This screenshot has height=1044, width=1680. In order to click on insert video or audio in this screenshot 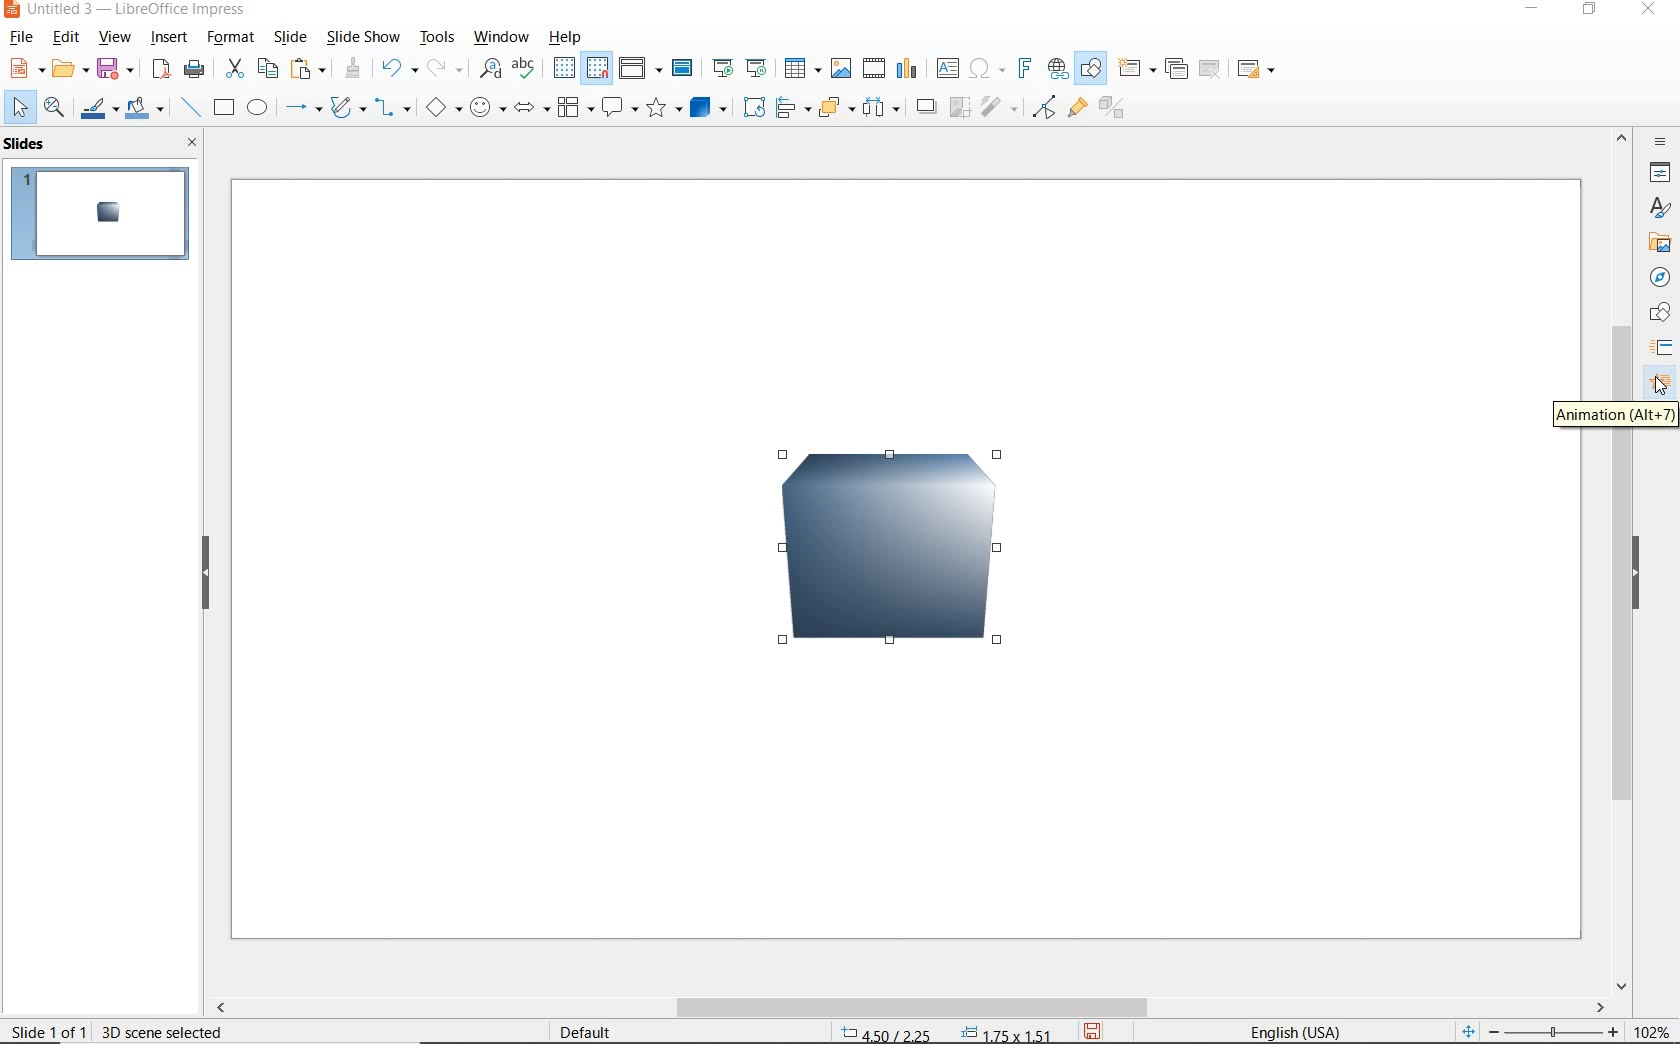, I will do `click(876, 69)`.